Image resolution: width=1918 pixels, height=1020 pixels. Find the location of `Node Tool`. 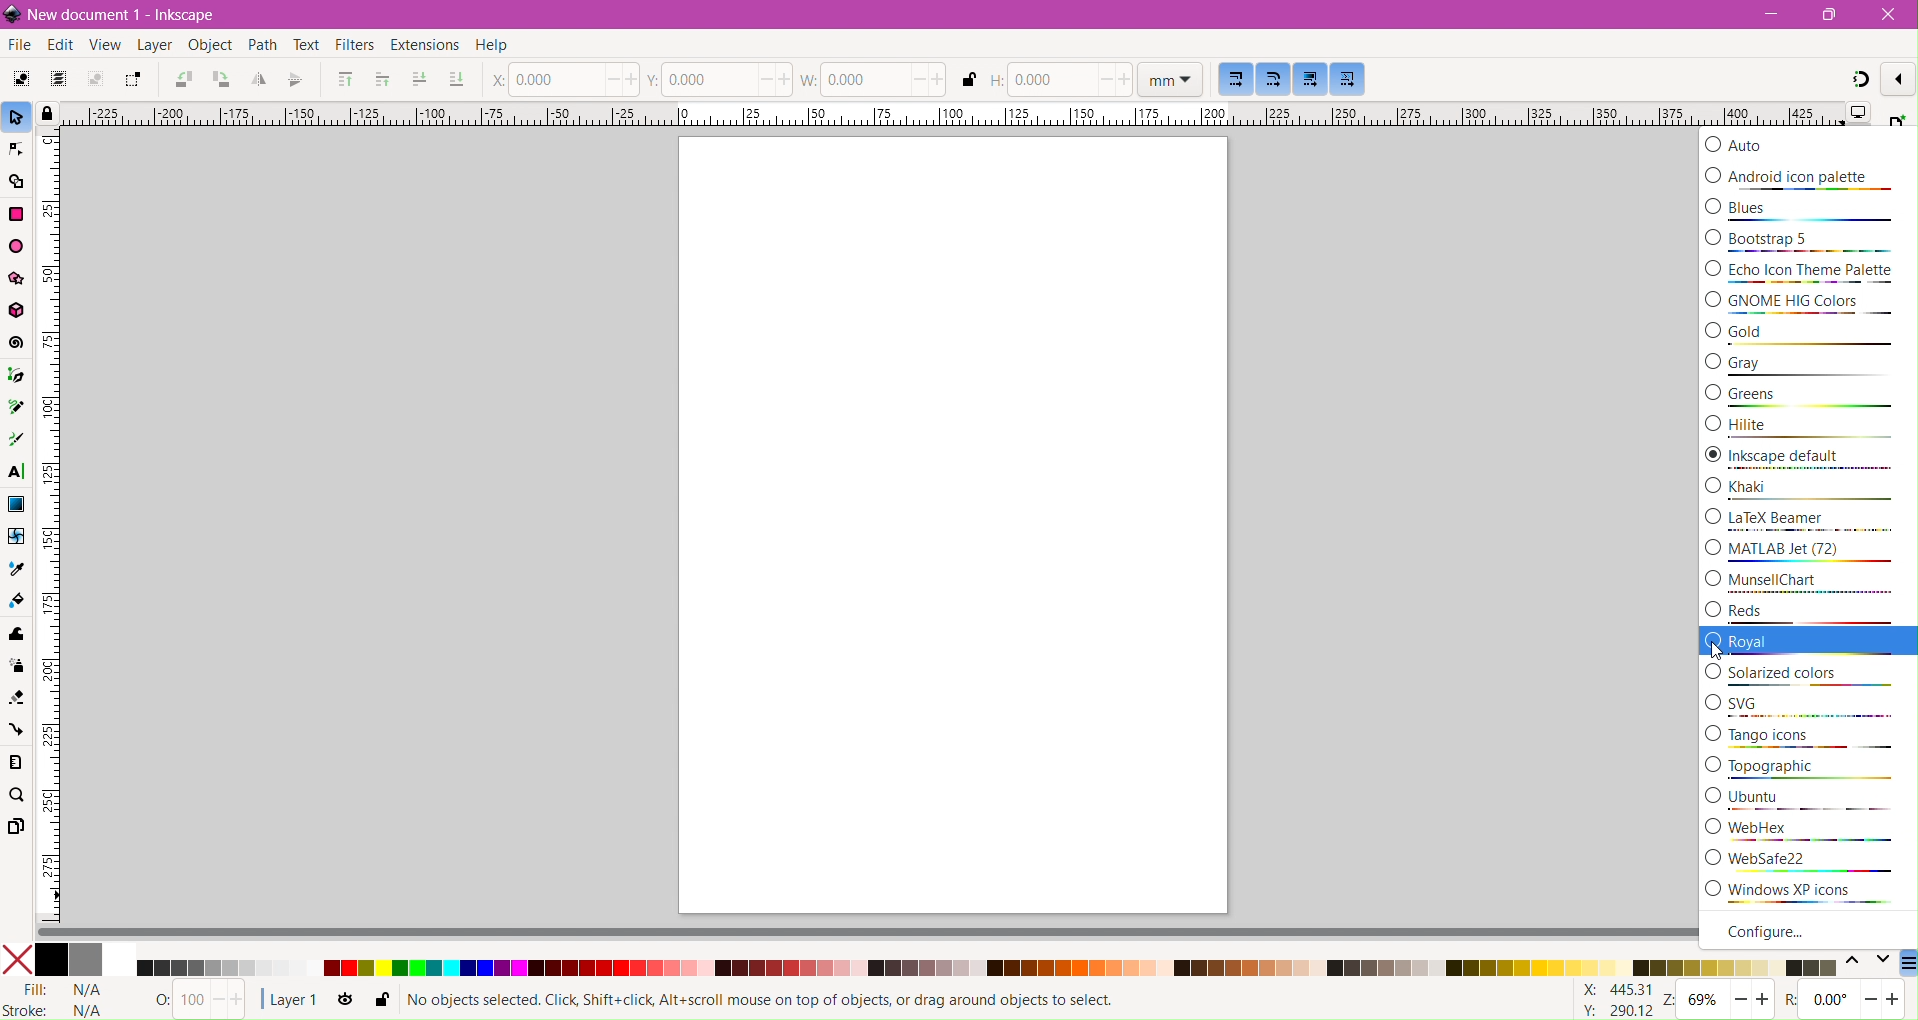

Node Tool is located at coordinates (17, 150).